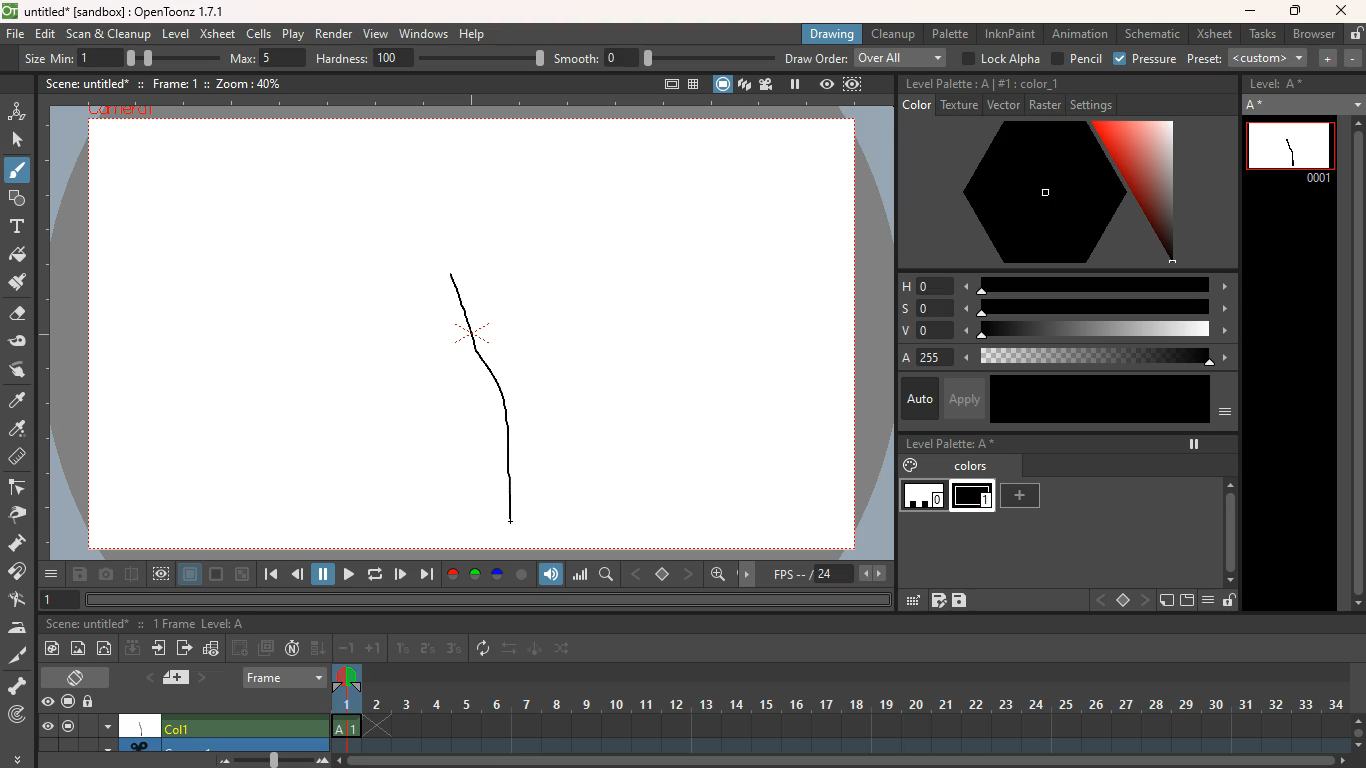  What do you see at coordinates (692, 83) in the screenshot?
I see `table` at bounding box center [692, 83].